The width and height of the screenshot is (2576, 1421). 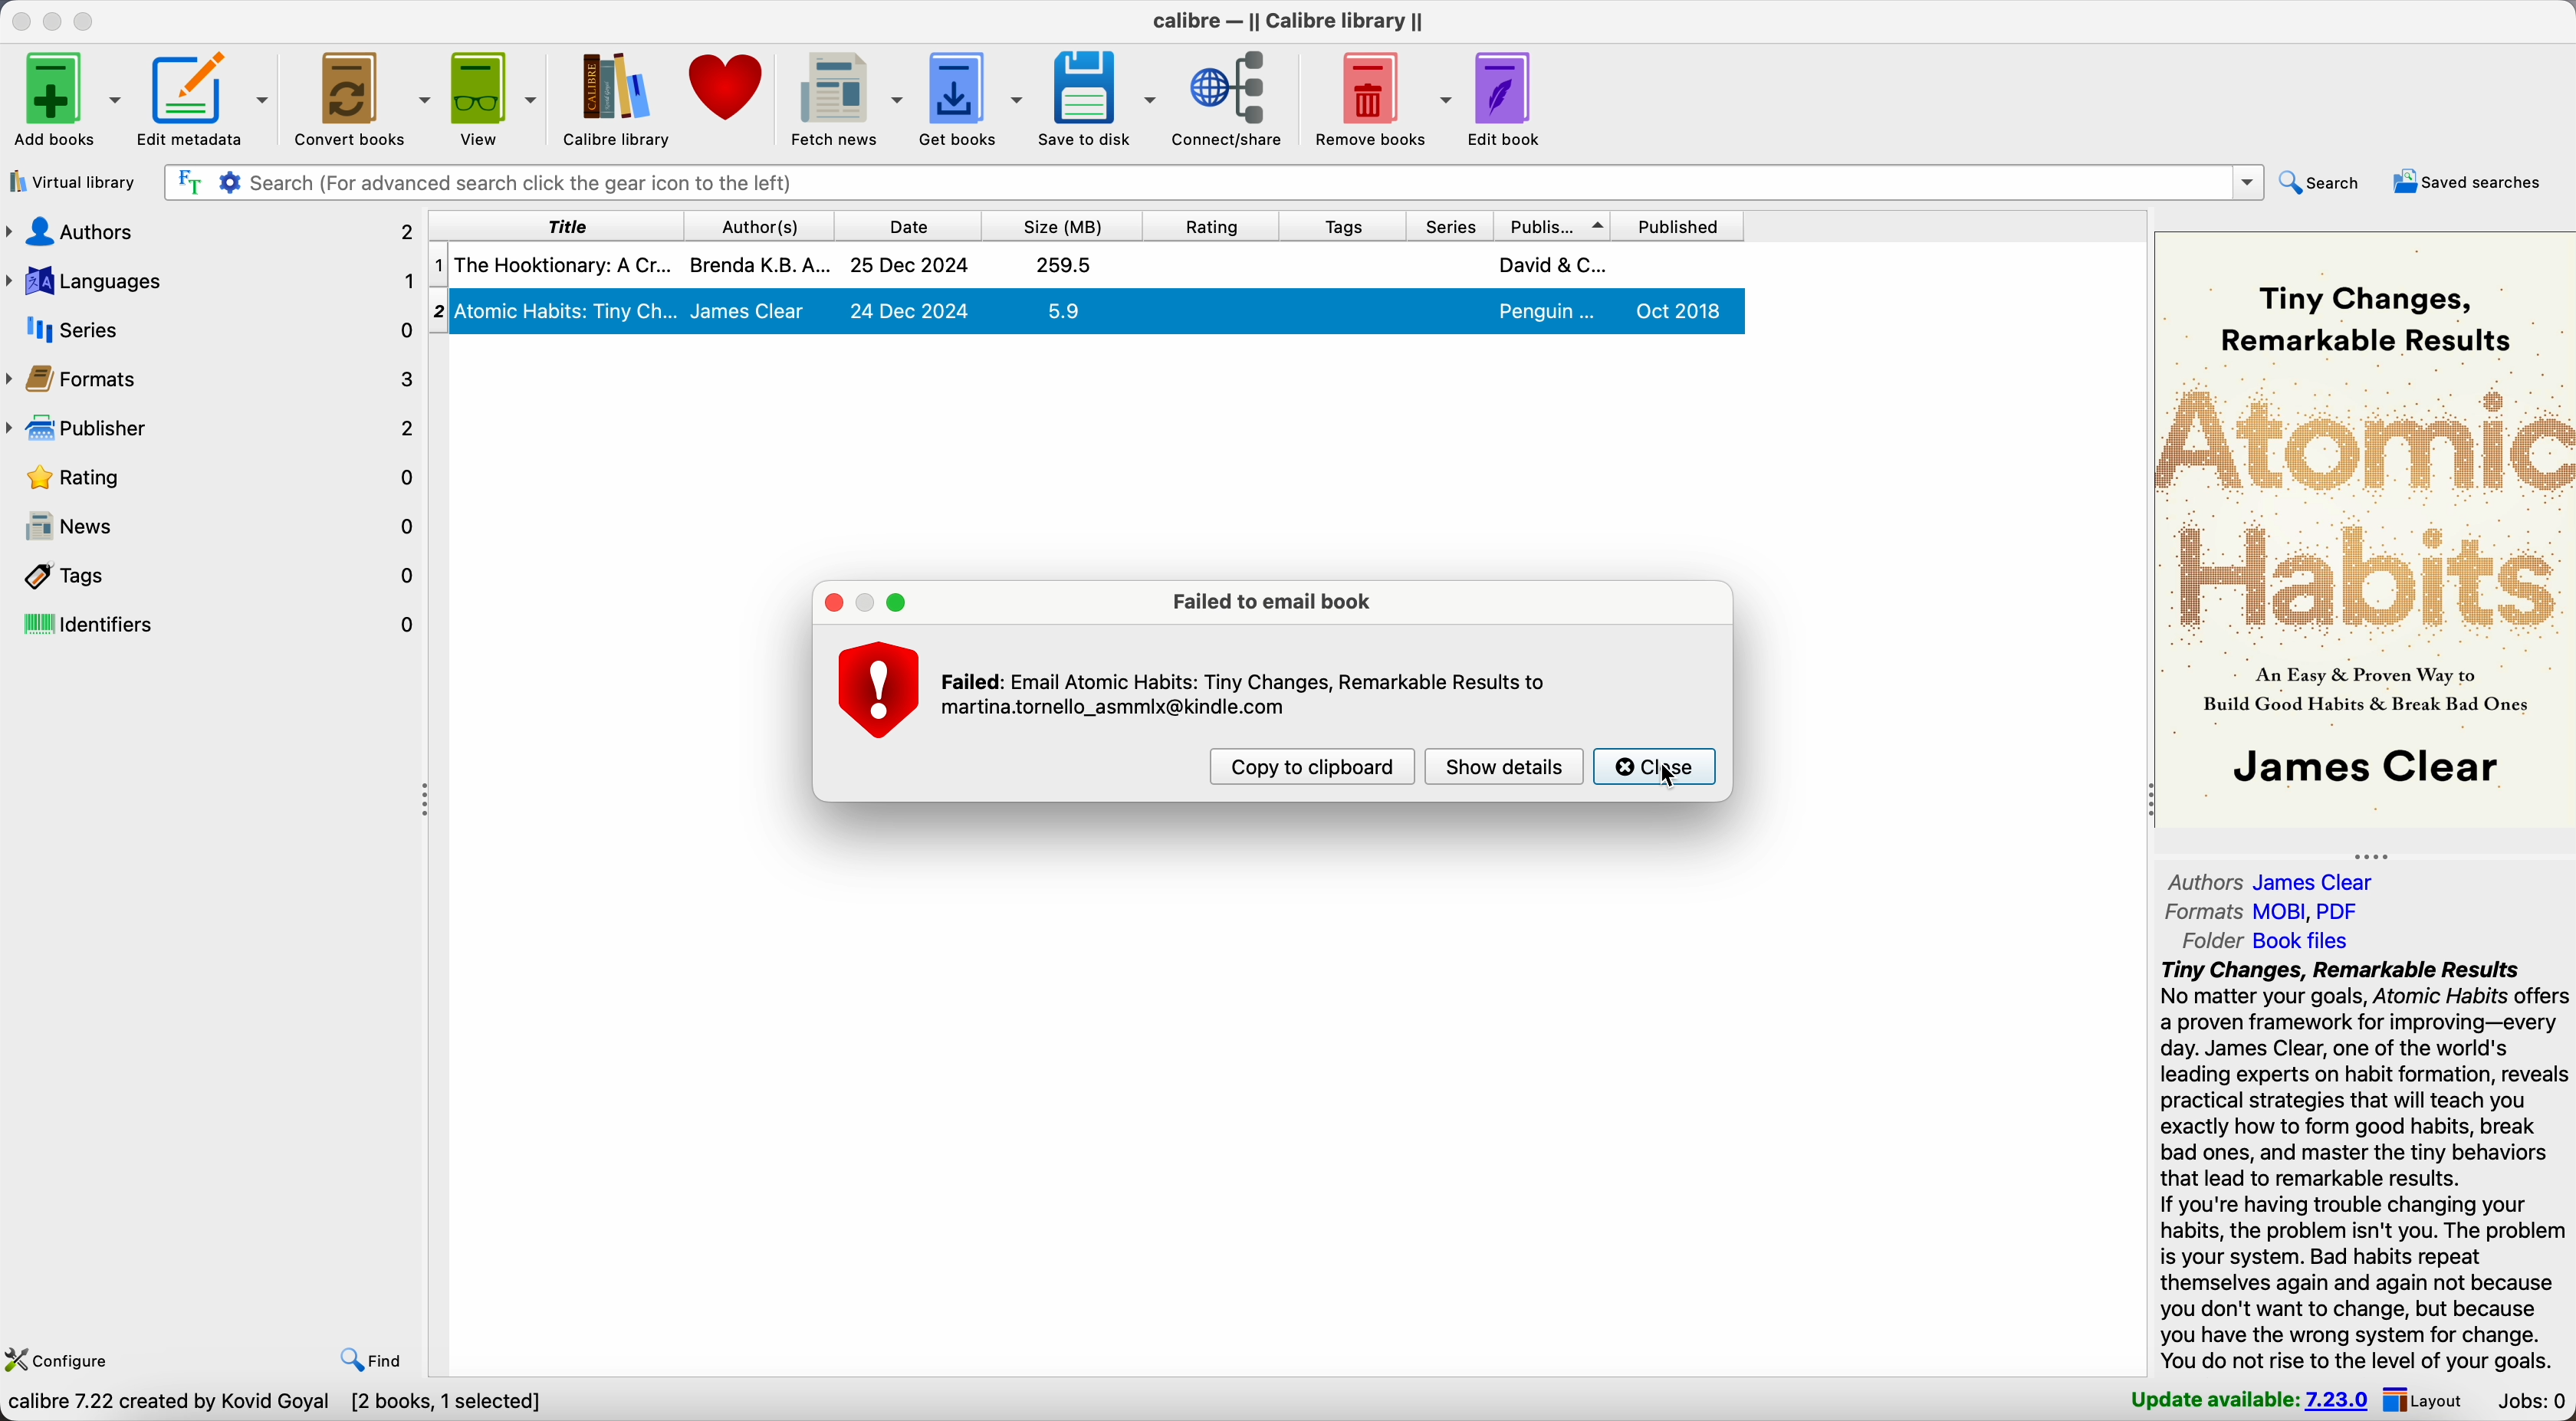 What do you see at coordinates (1552, 264) in the screenshot?
I see `David & C` at bounding box center [1552, 264].